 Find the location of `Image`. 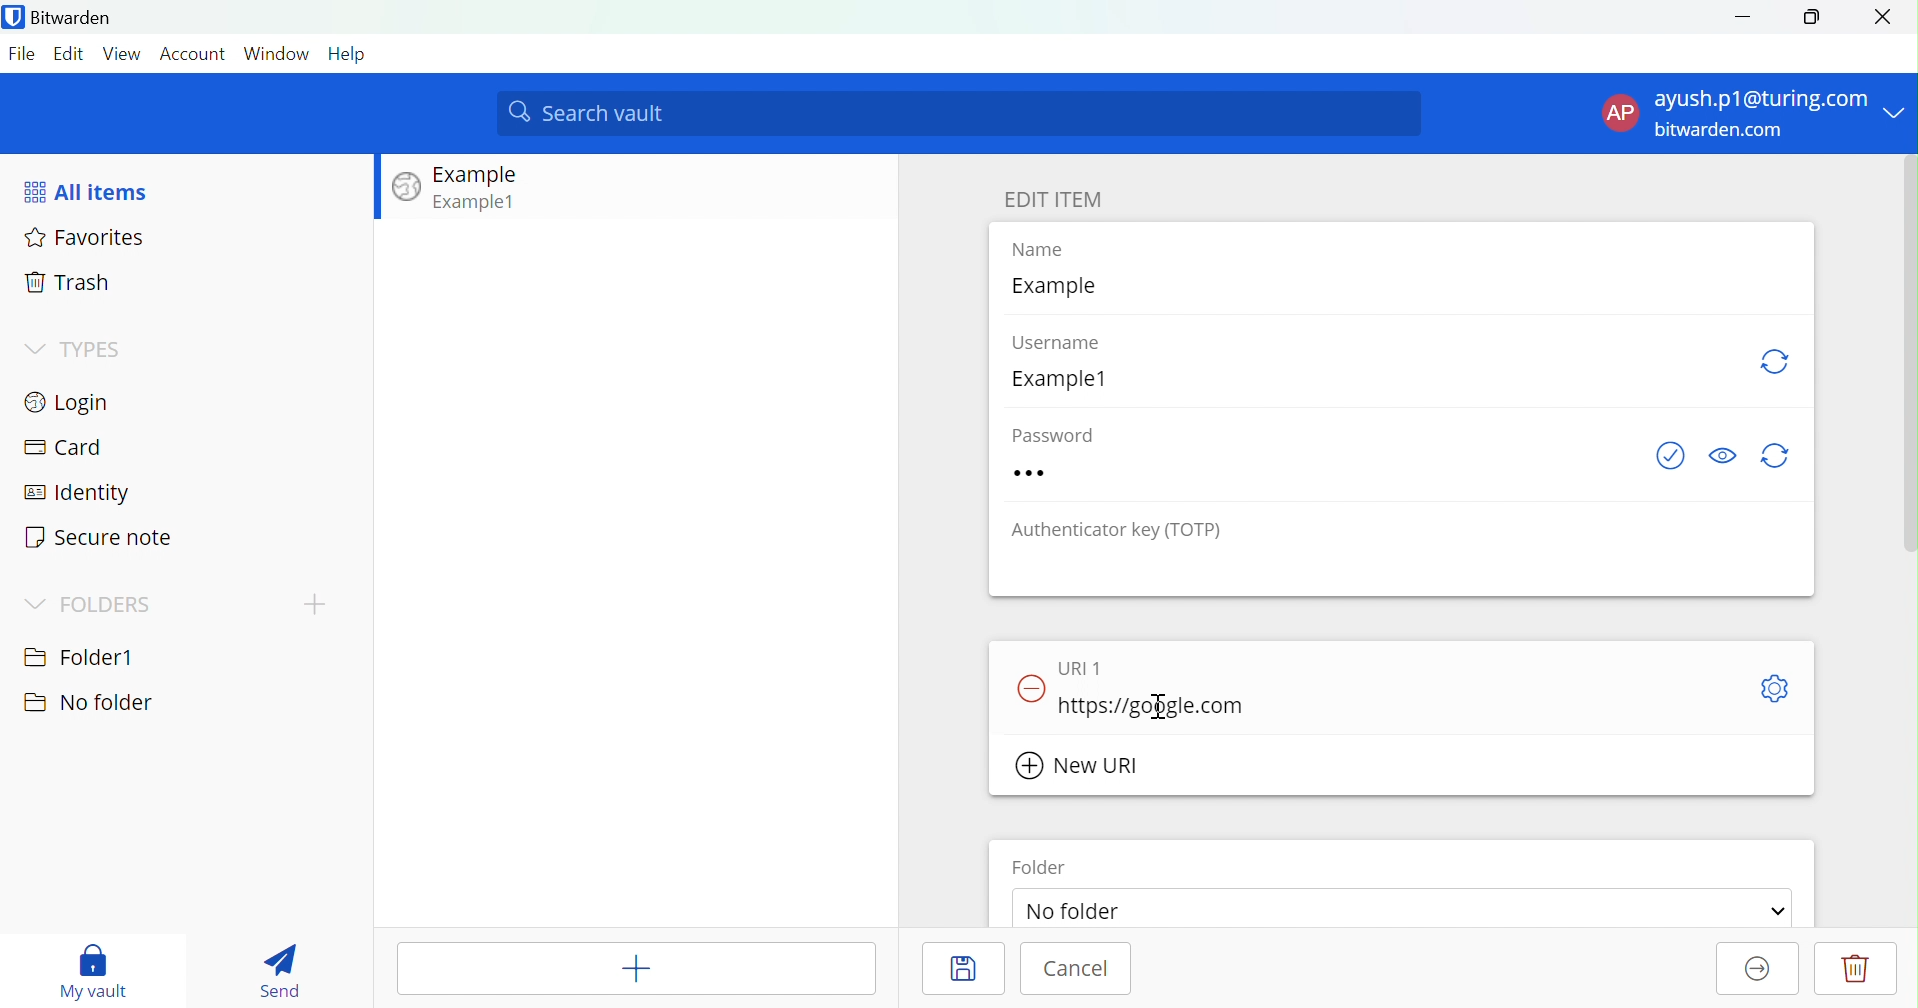

Image is located at coordinates (407, 188).